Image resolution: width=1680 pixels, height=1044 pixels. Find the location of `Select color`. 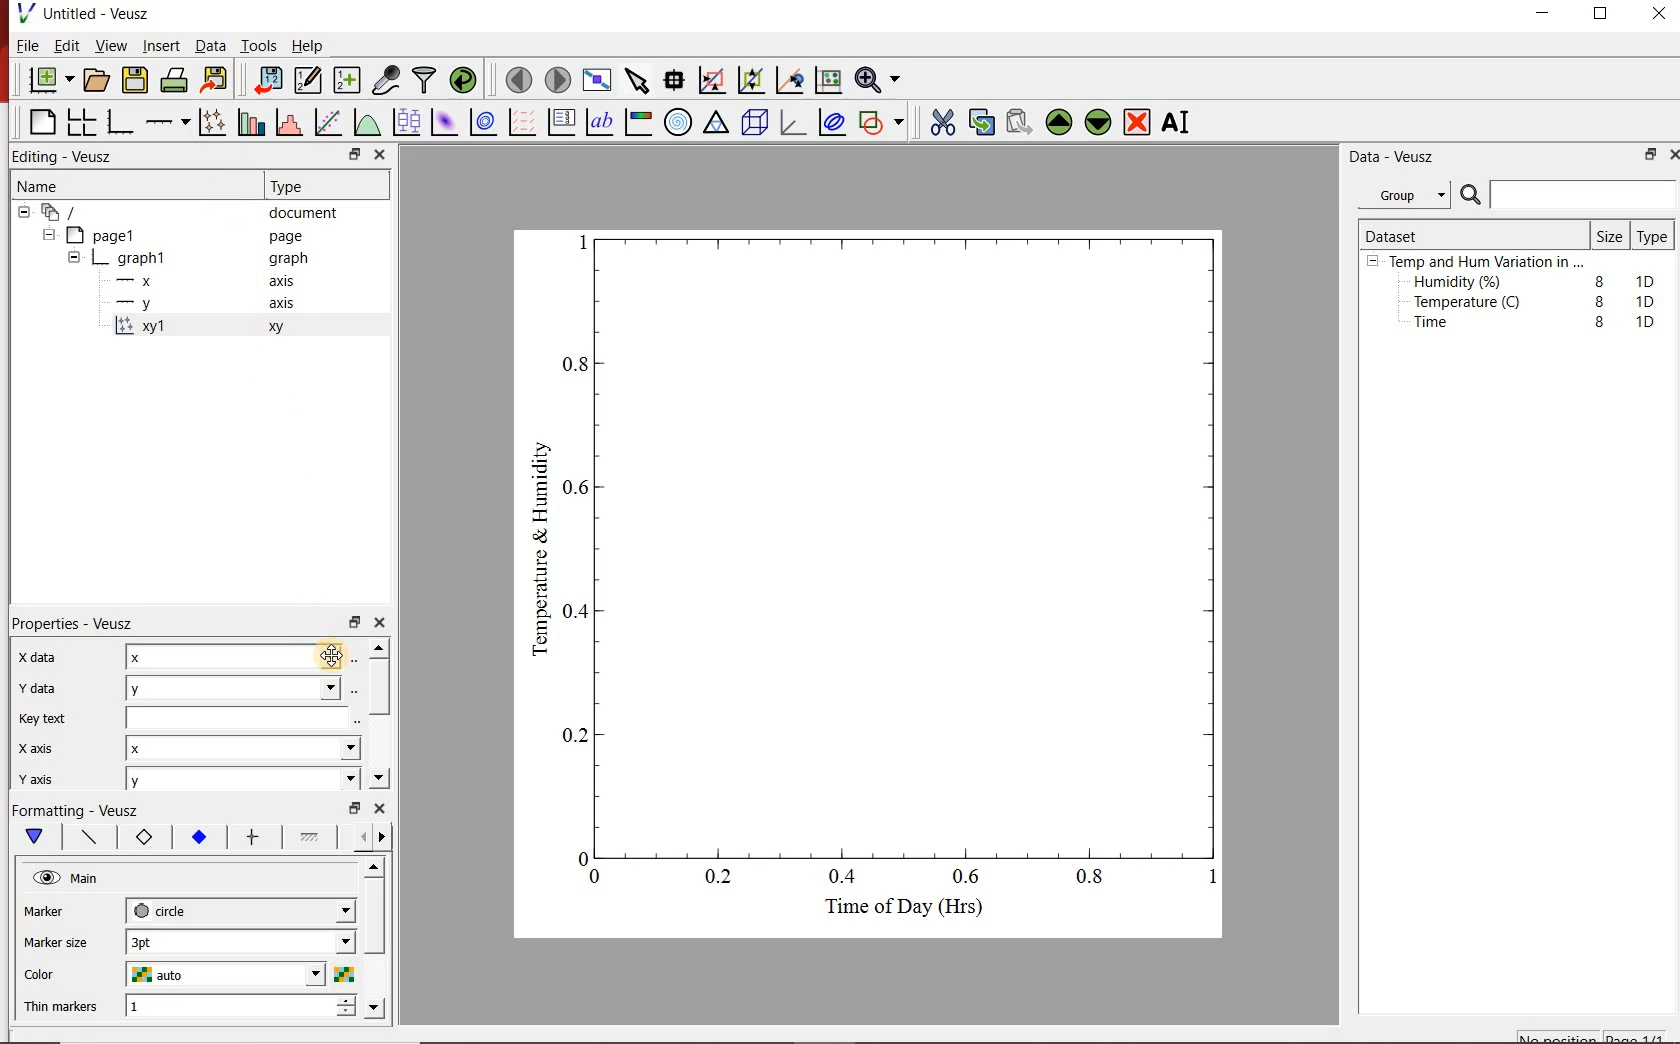

Select color is located at coordinates (345, 975).